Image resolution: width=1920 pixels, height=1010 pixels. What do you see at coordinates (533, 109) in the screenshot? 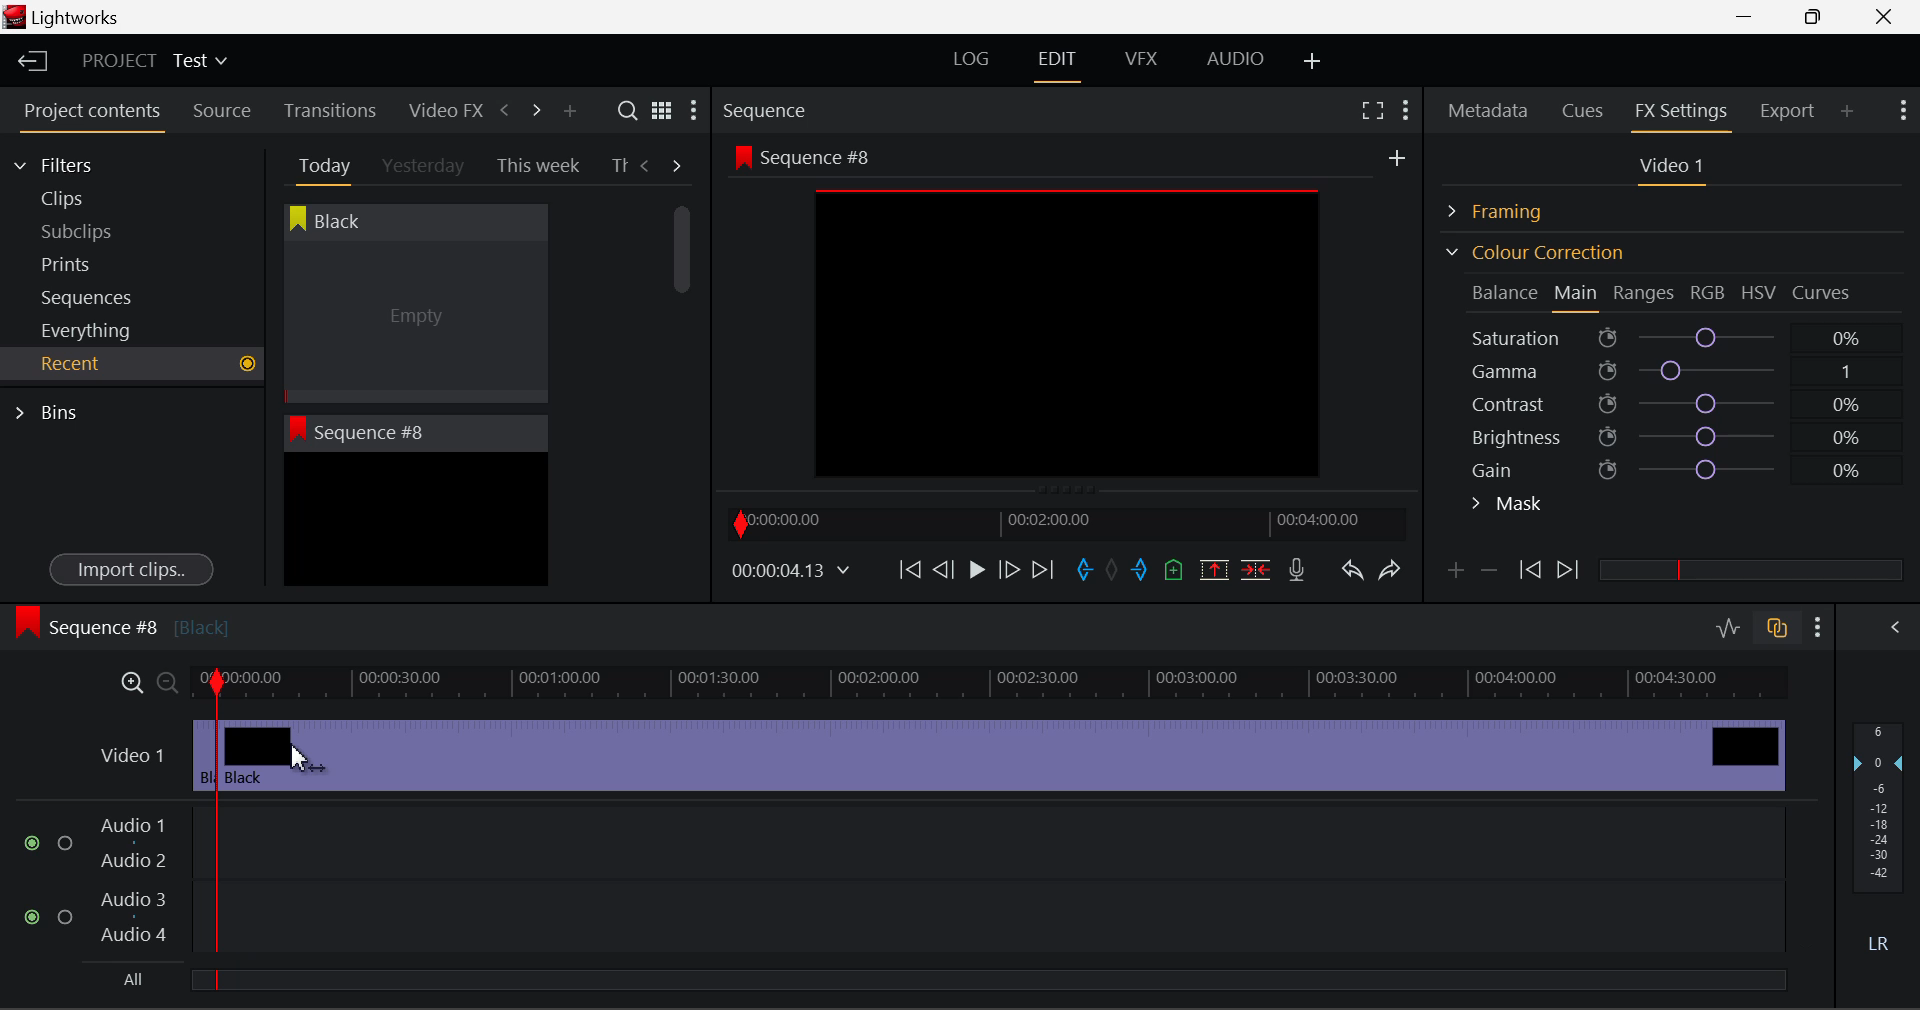
I see `Next Panel` at bounding box center [533, 109].